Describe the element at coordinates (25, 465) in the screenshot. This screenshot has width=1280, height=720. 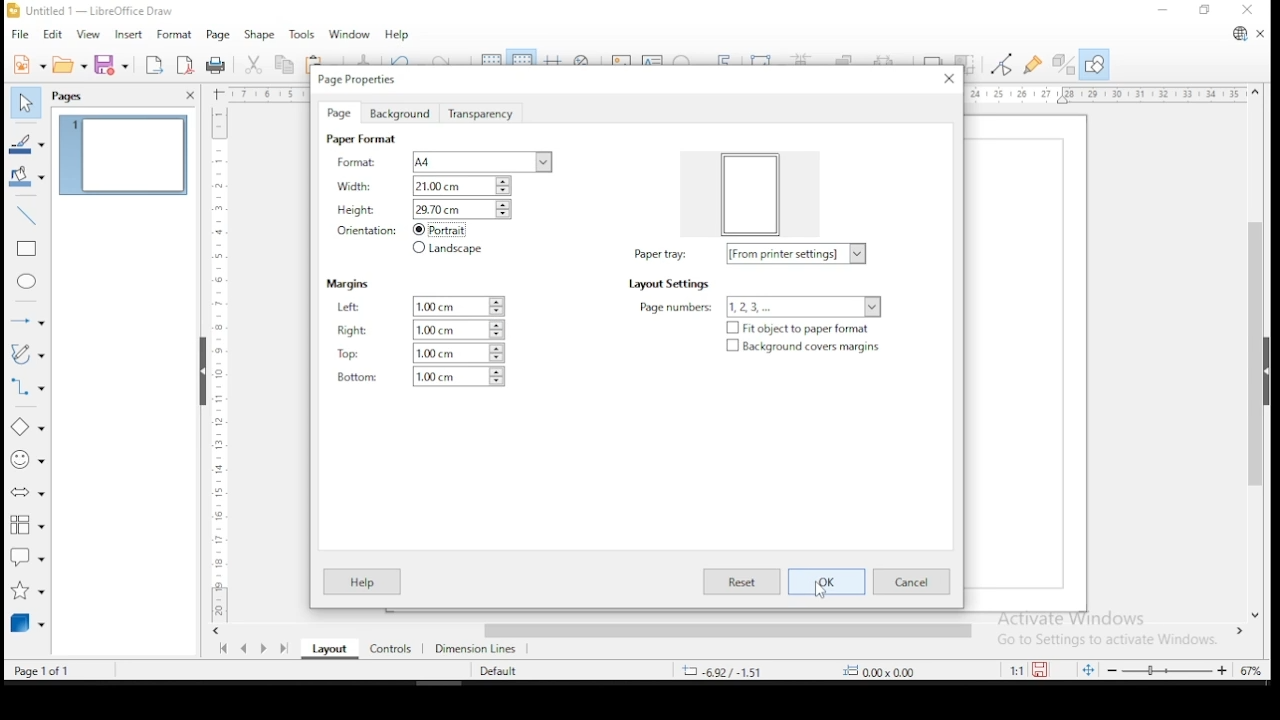
I see `symbol shapes` at that location.